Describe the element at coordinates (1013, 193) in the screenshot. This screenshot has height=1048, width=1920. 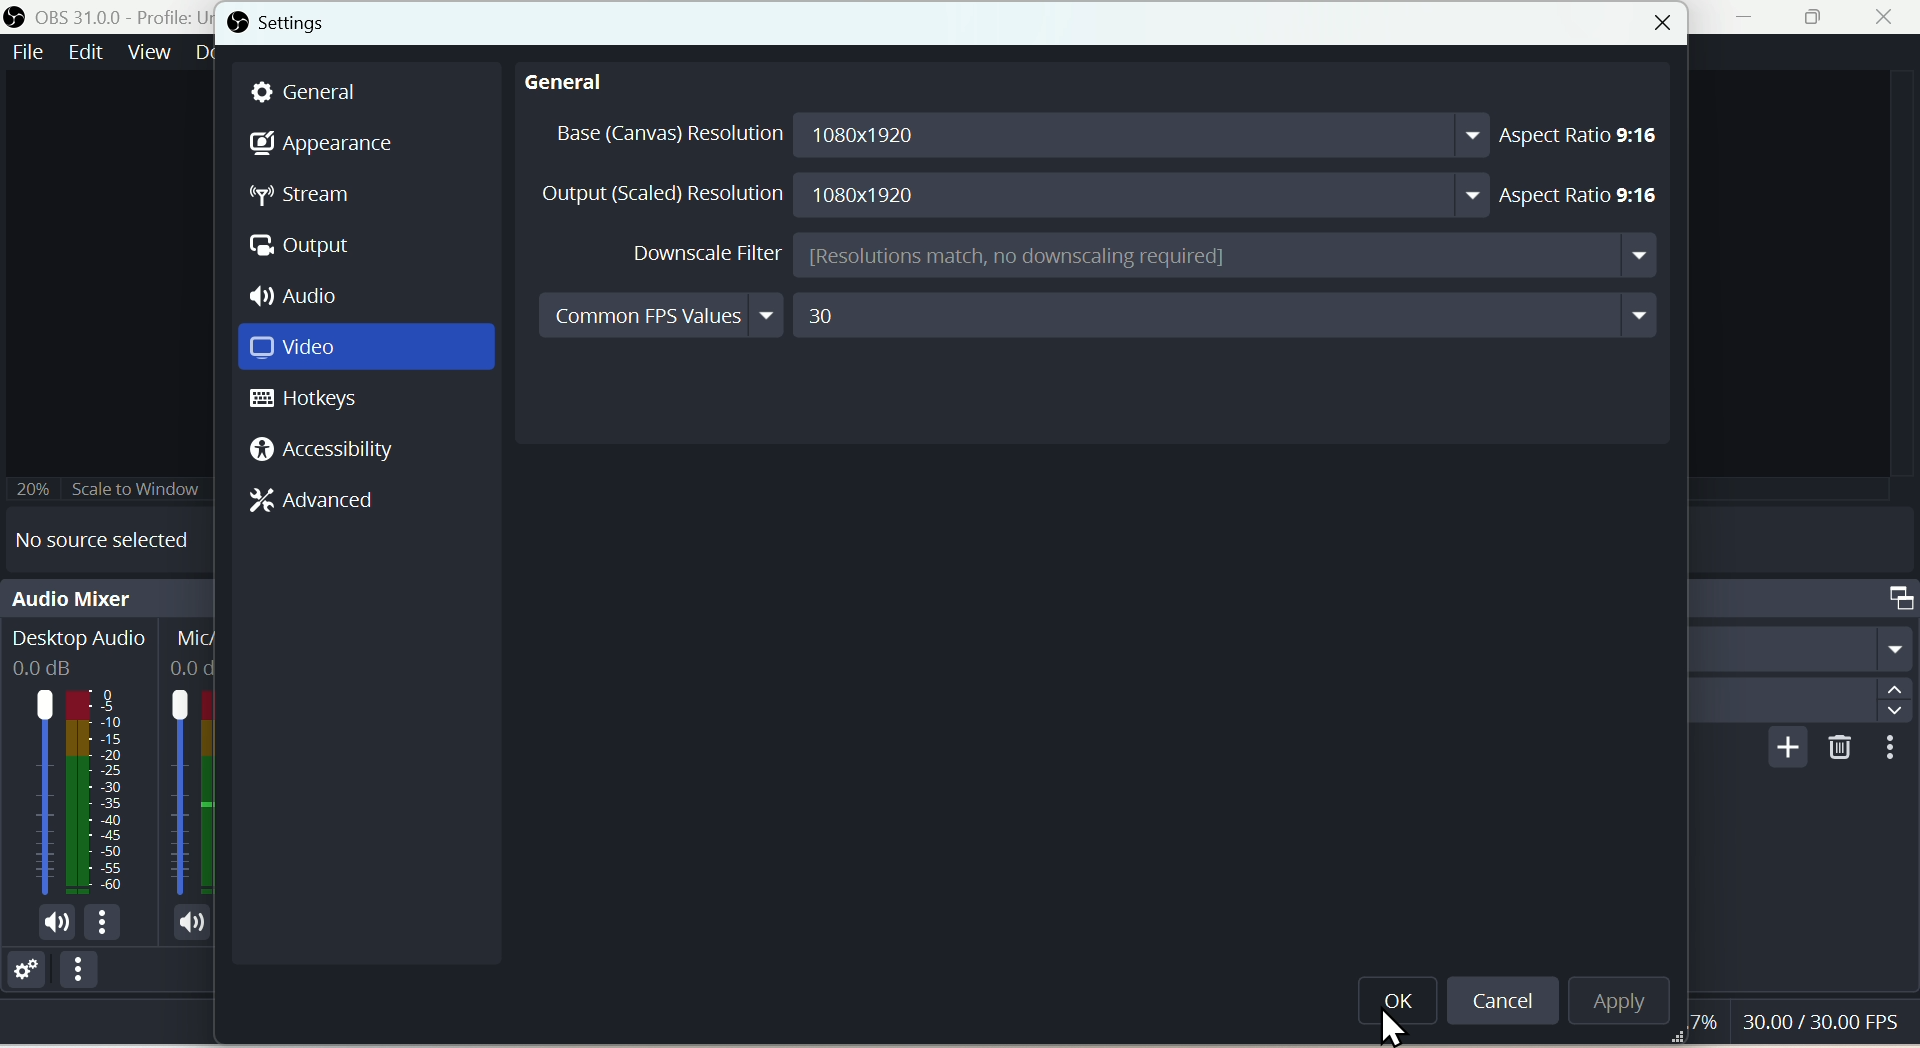
I see `Output resolution` at that location.